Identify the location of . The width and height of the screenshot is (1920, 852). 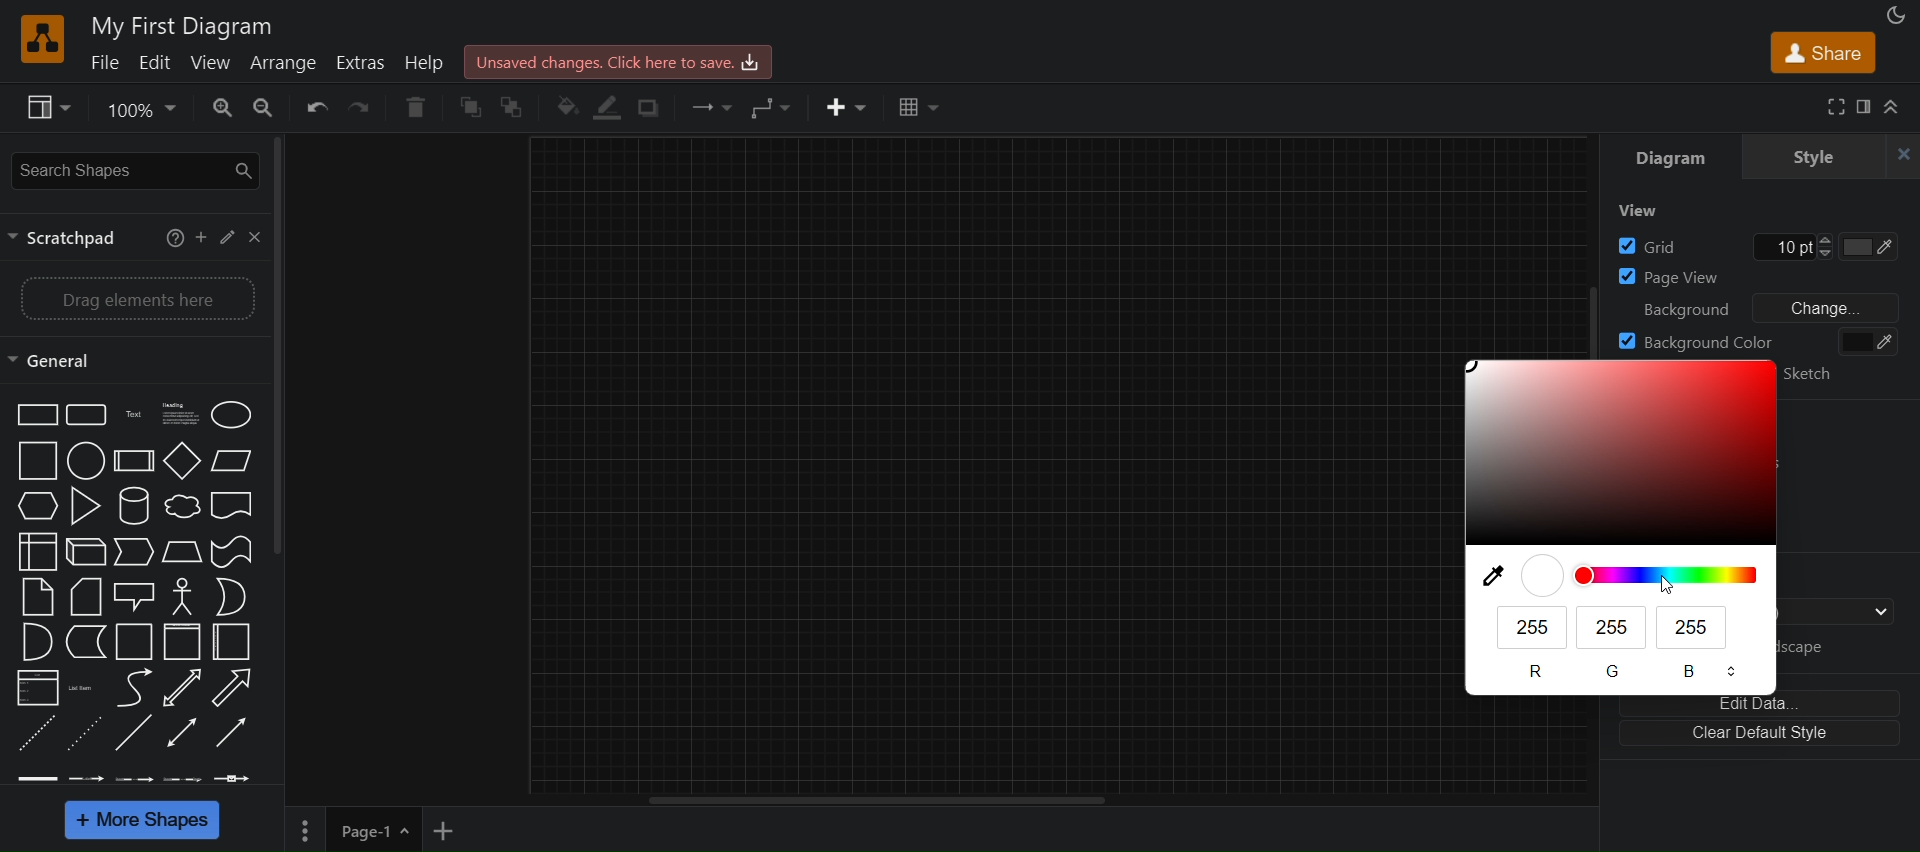
(425, 65).